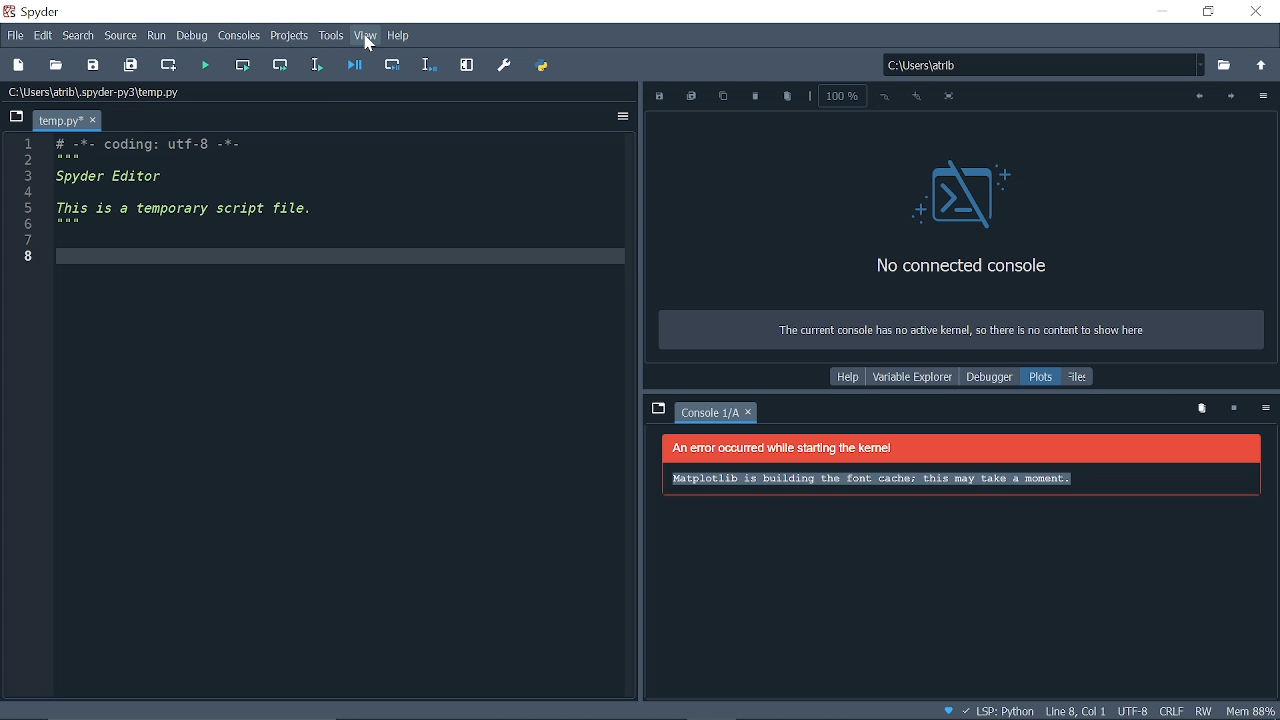 The image size is (1280, 720). I want to click on Completions, linting and code folding status, so click(989, 712).